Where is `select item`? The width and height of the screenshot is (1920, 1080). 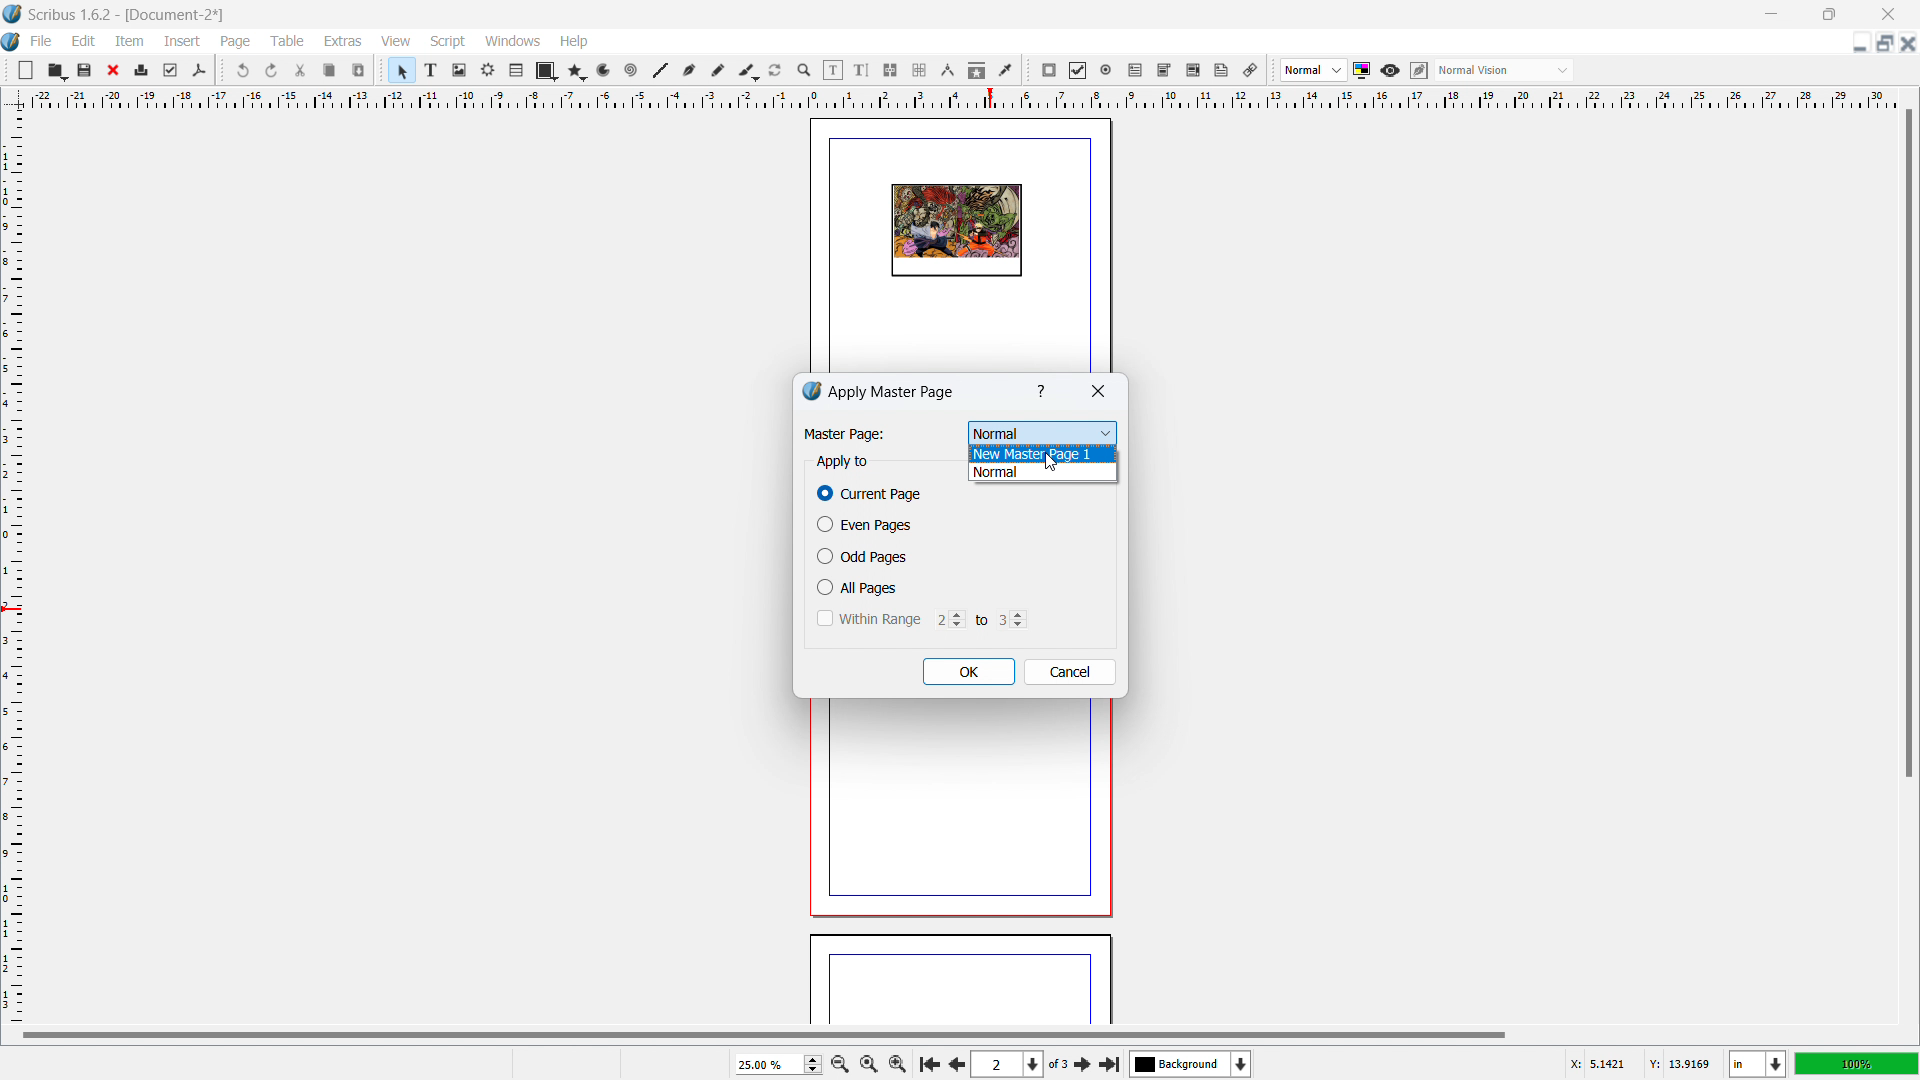 select item is located at coordinates (402, 71).